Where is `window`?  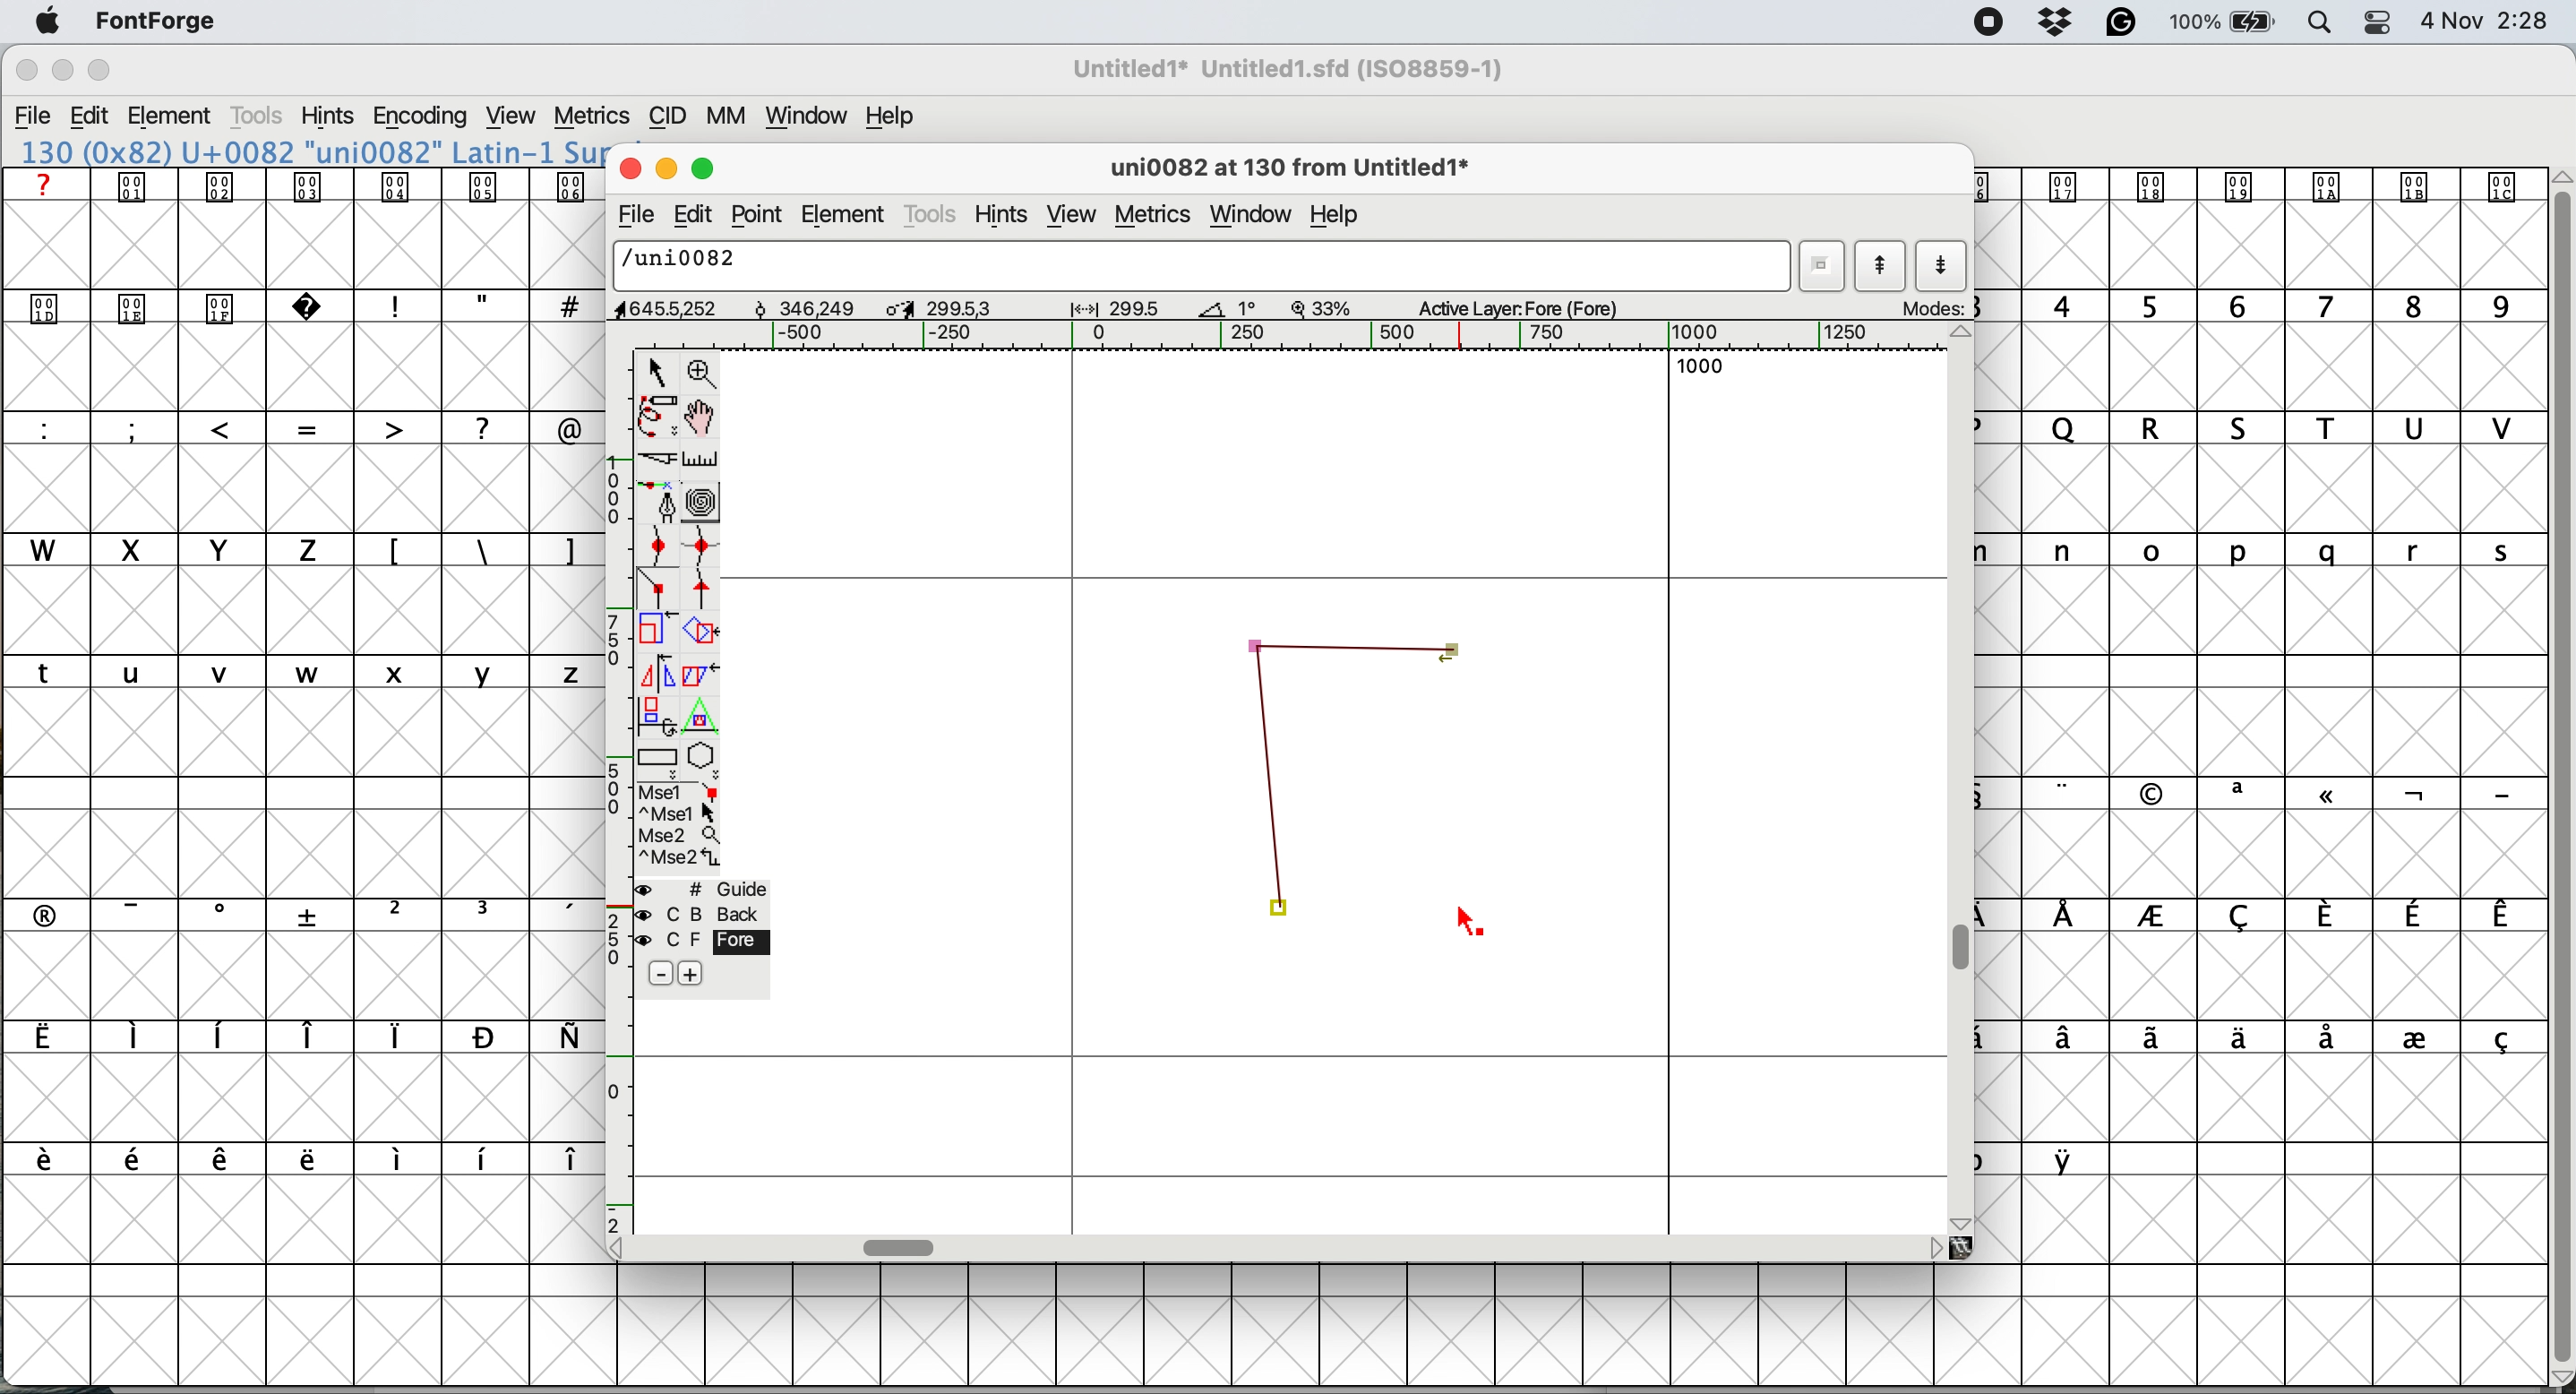 window is located at coordinates (1256, 215).